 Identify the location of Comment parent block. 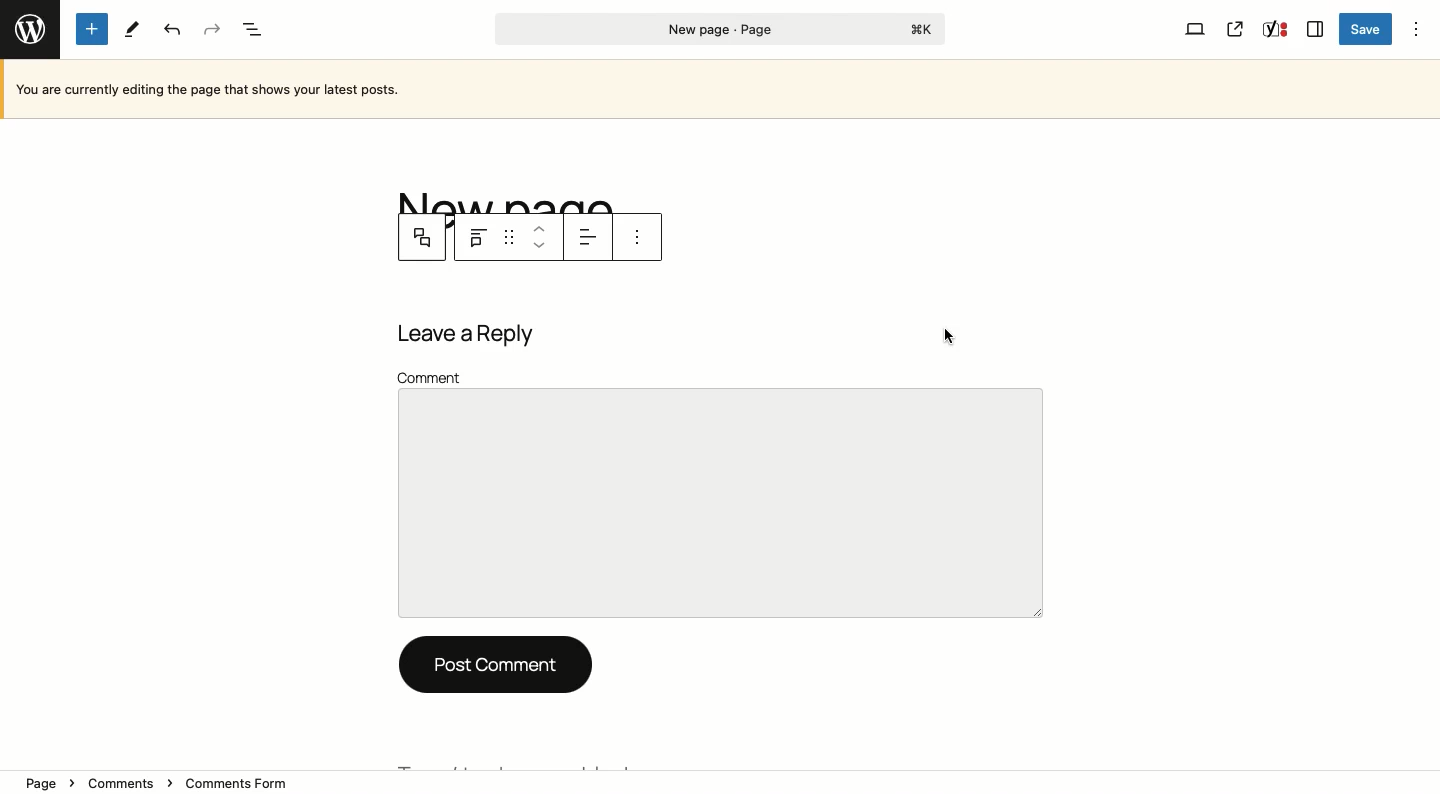
(421, 239).